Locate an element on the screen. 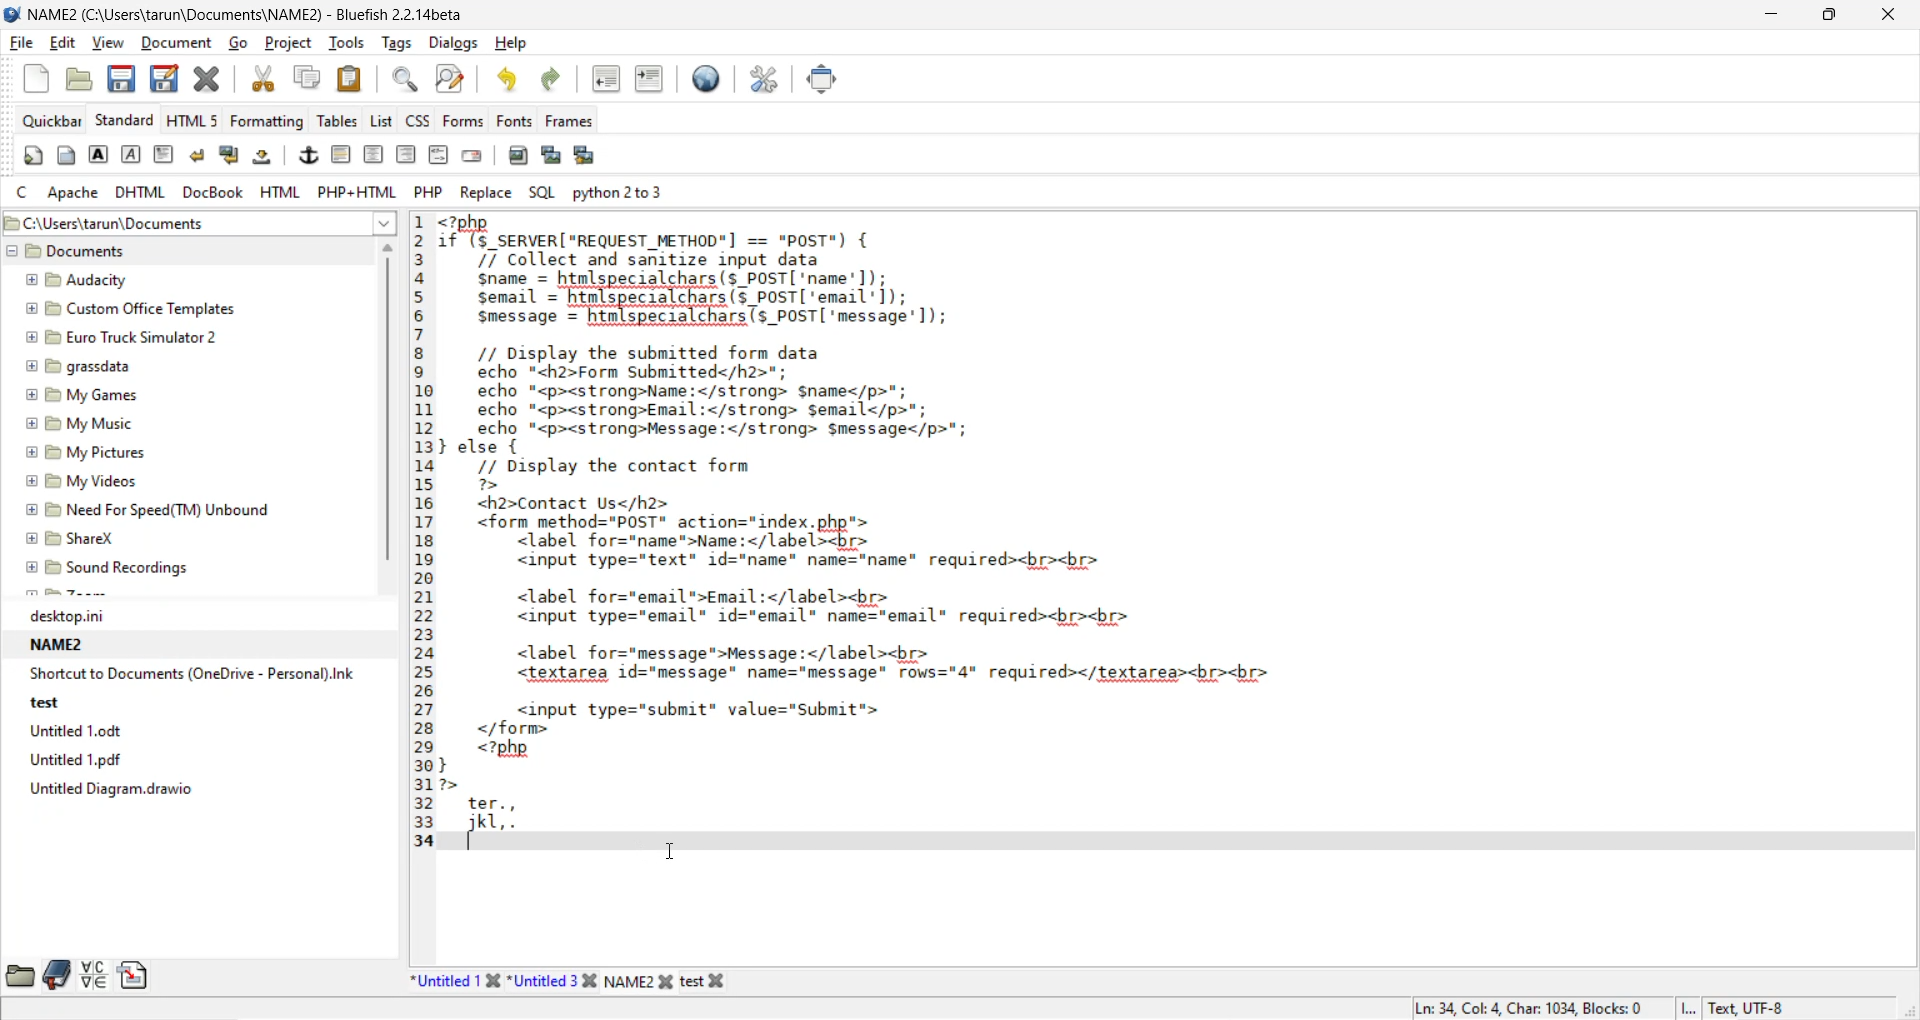 The image size is (1920, 1020). css is located at coordinates (420, 120).